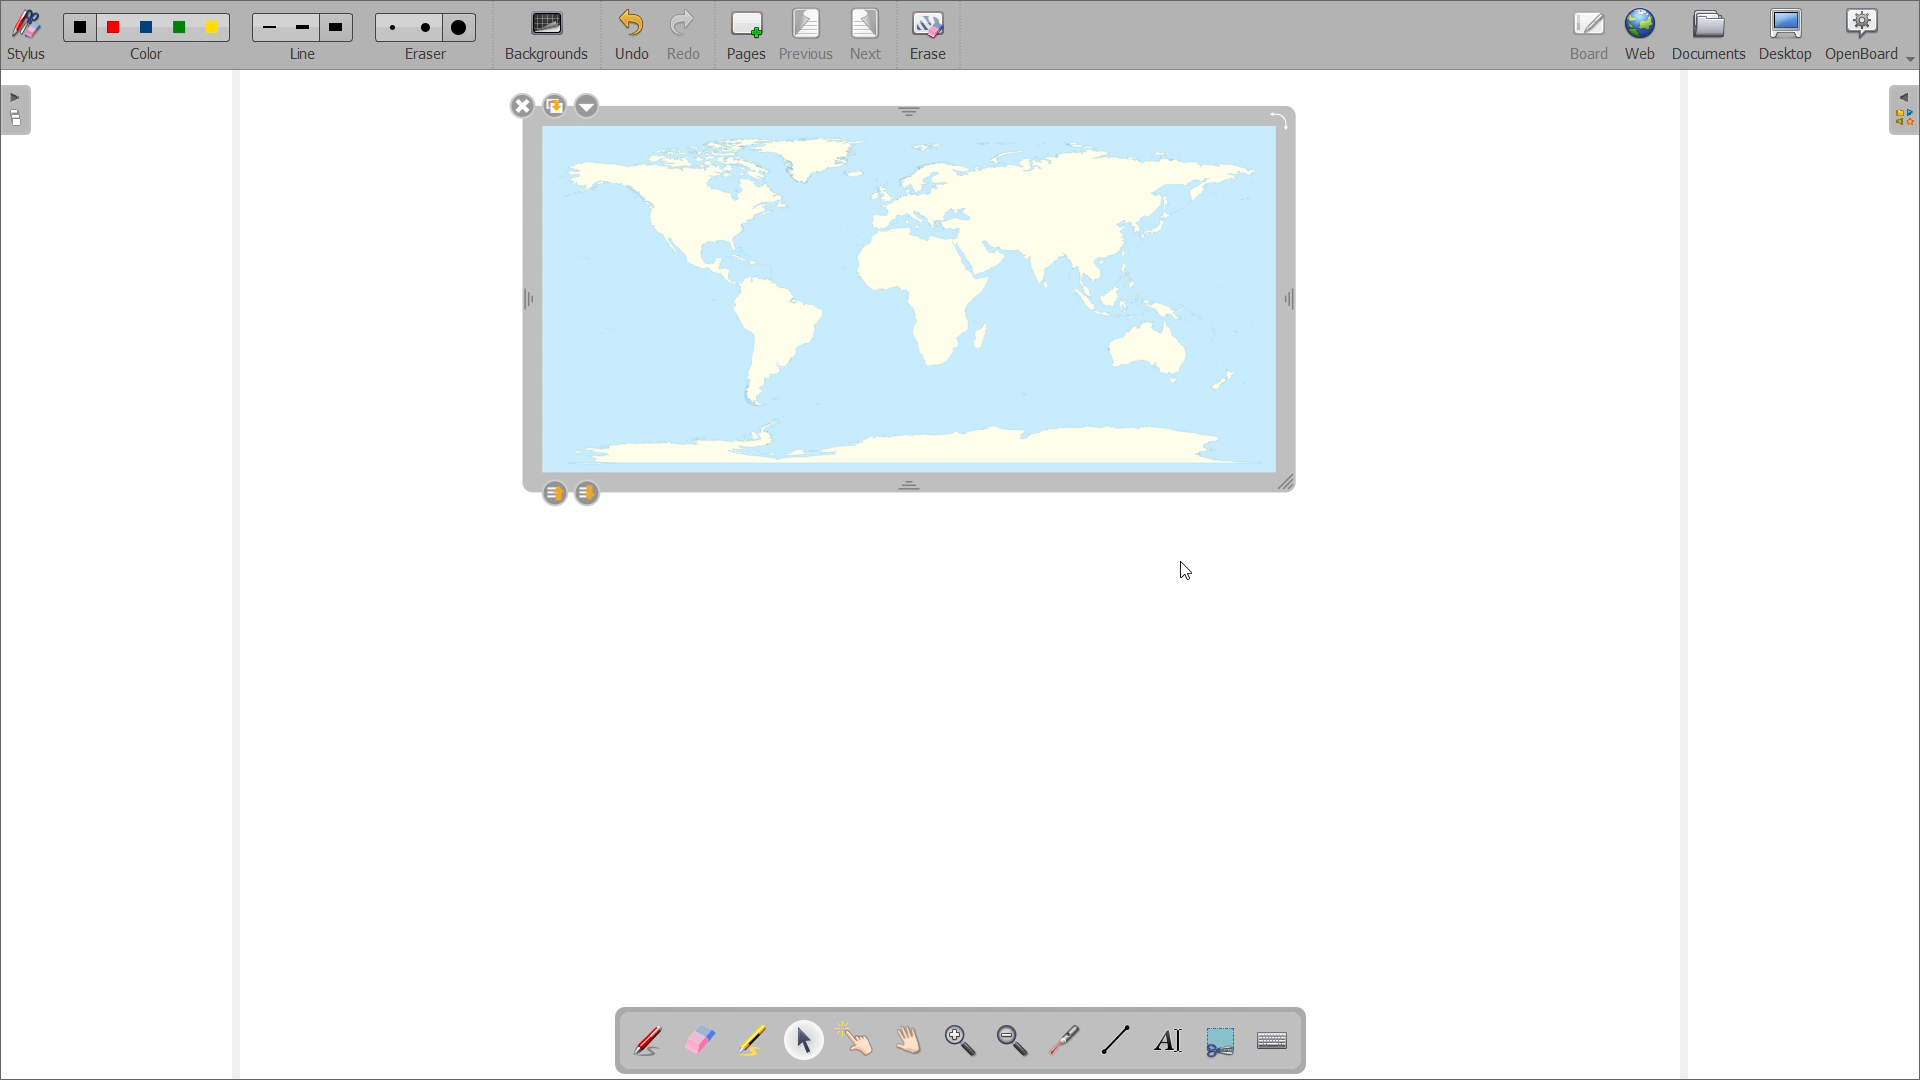  I want to click on previous page, so click(806, 35).